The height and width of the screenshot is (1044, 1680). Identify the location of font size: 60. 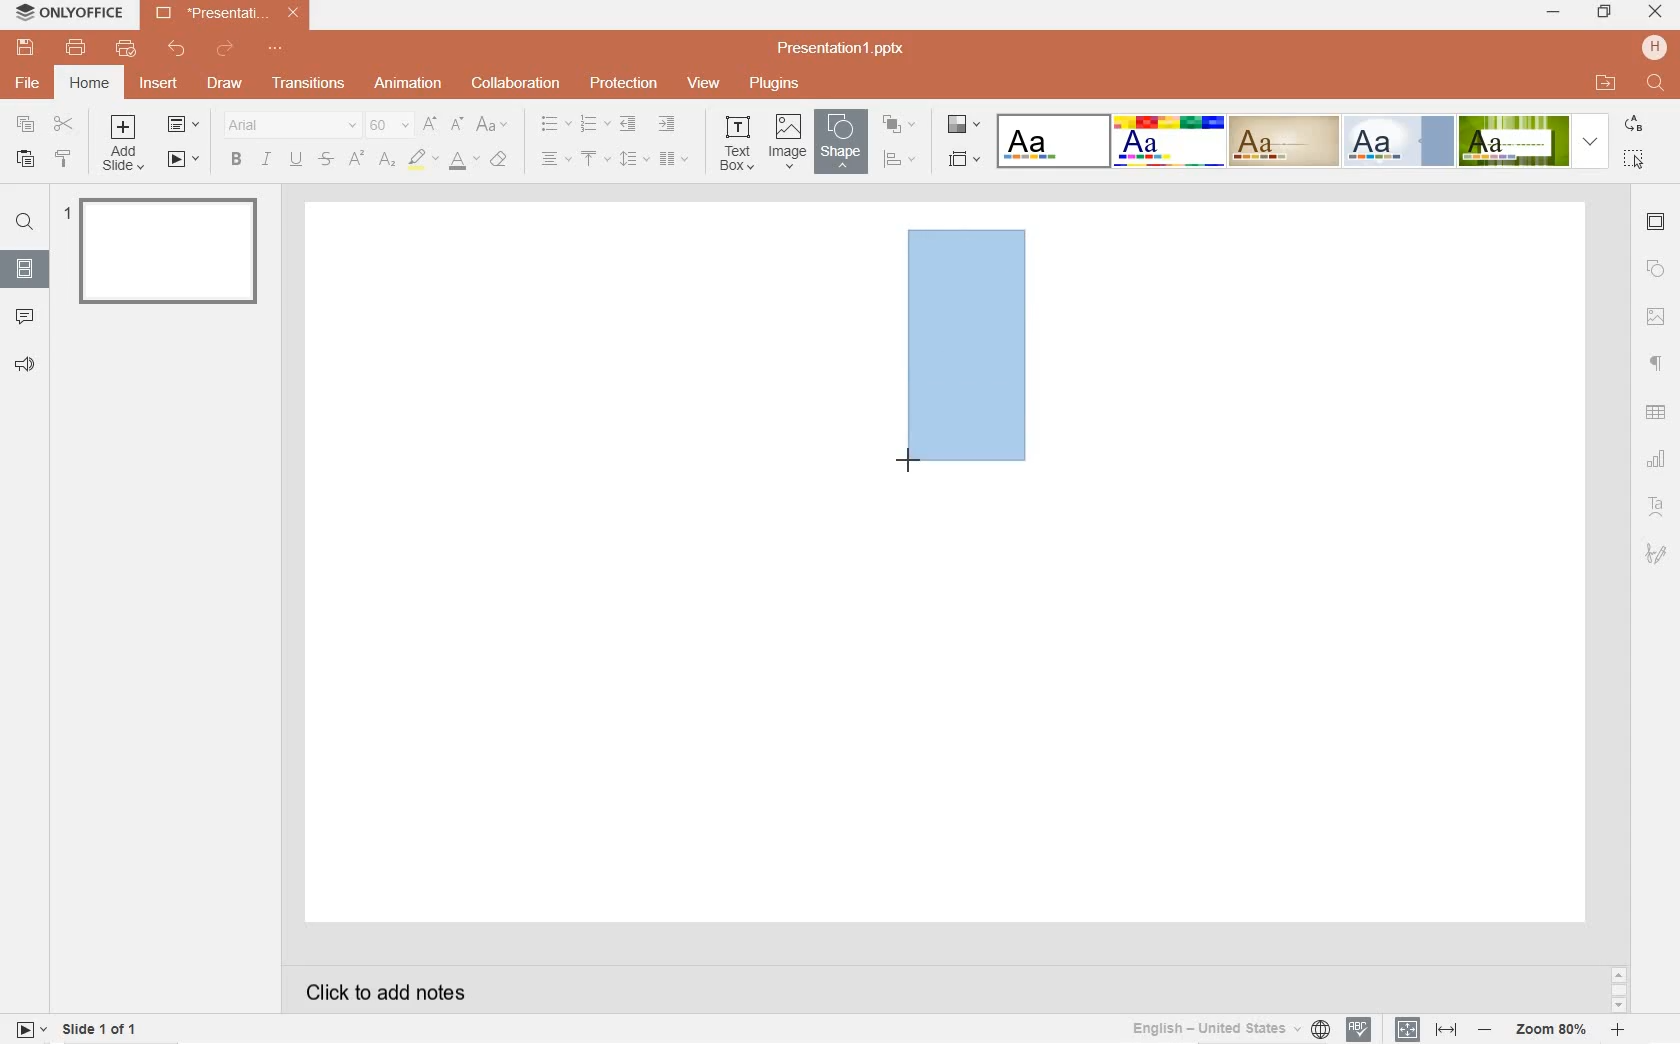
(387, 127).